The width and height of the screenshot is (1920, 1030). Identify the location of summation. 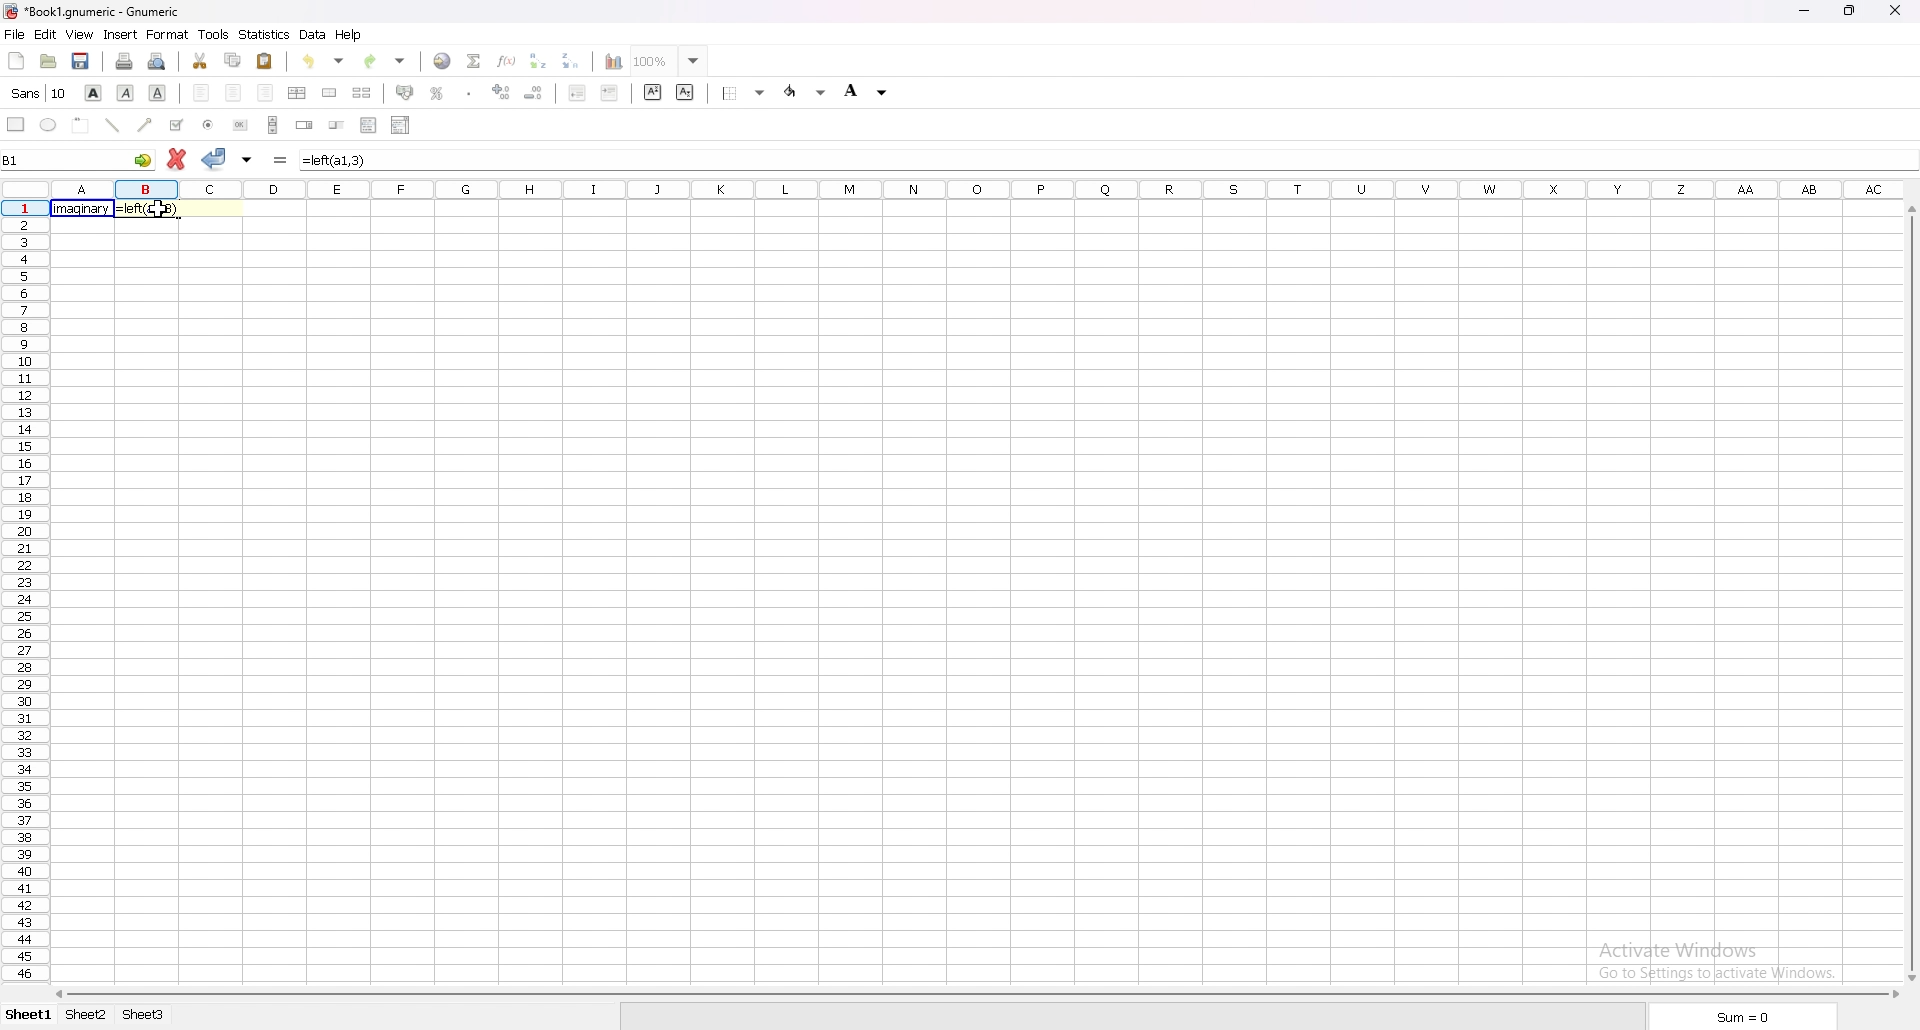
(473, 61).